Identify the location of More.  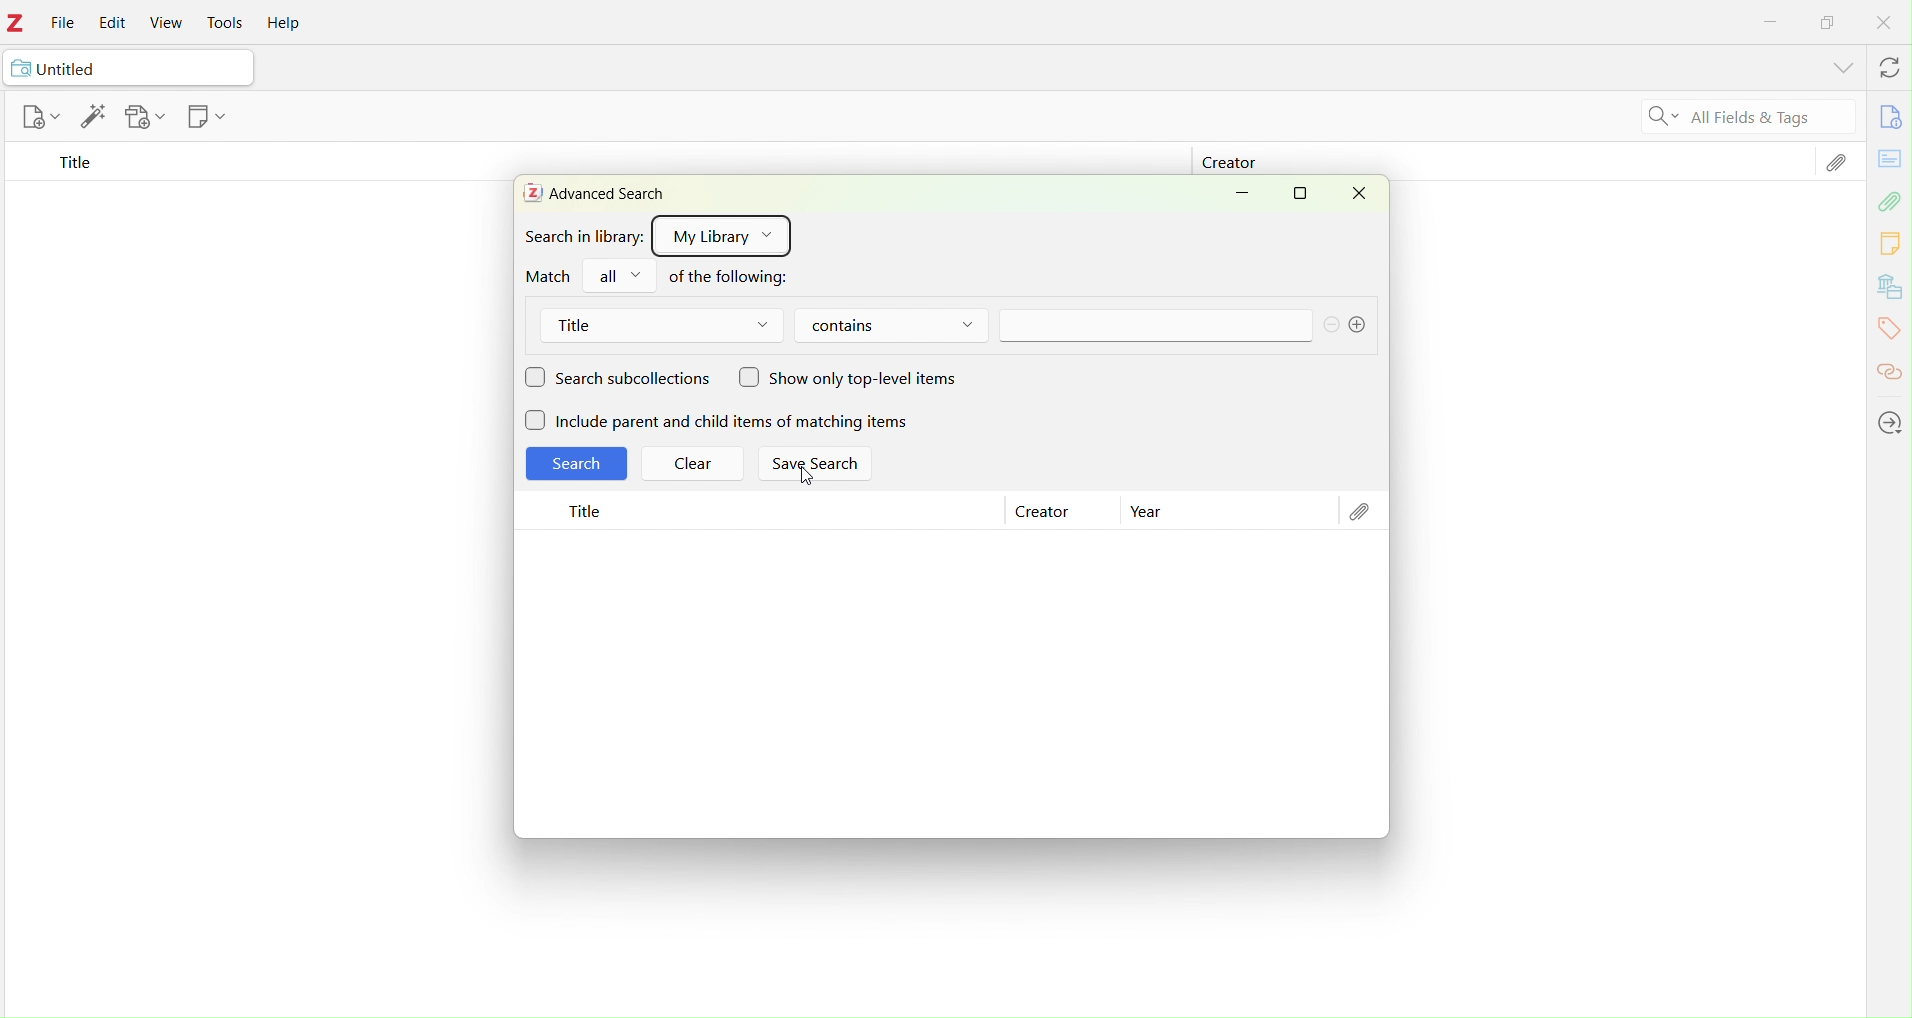
(1349, 325).